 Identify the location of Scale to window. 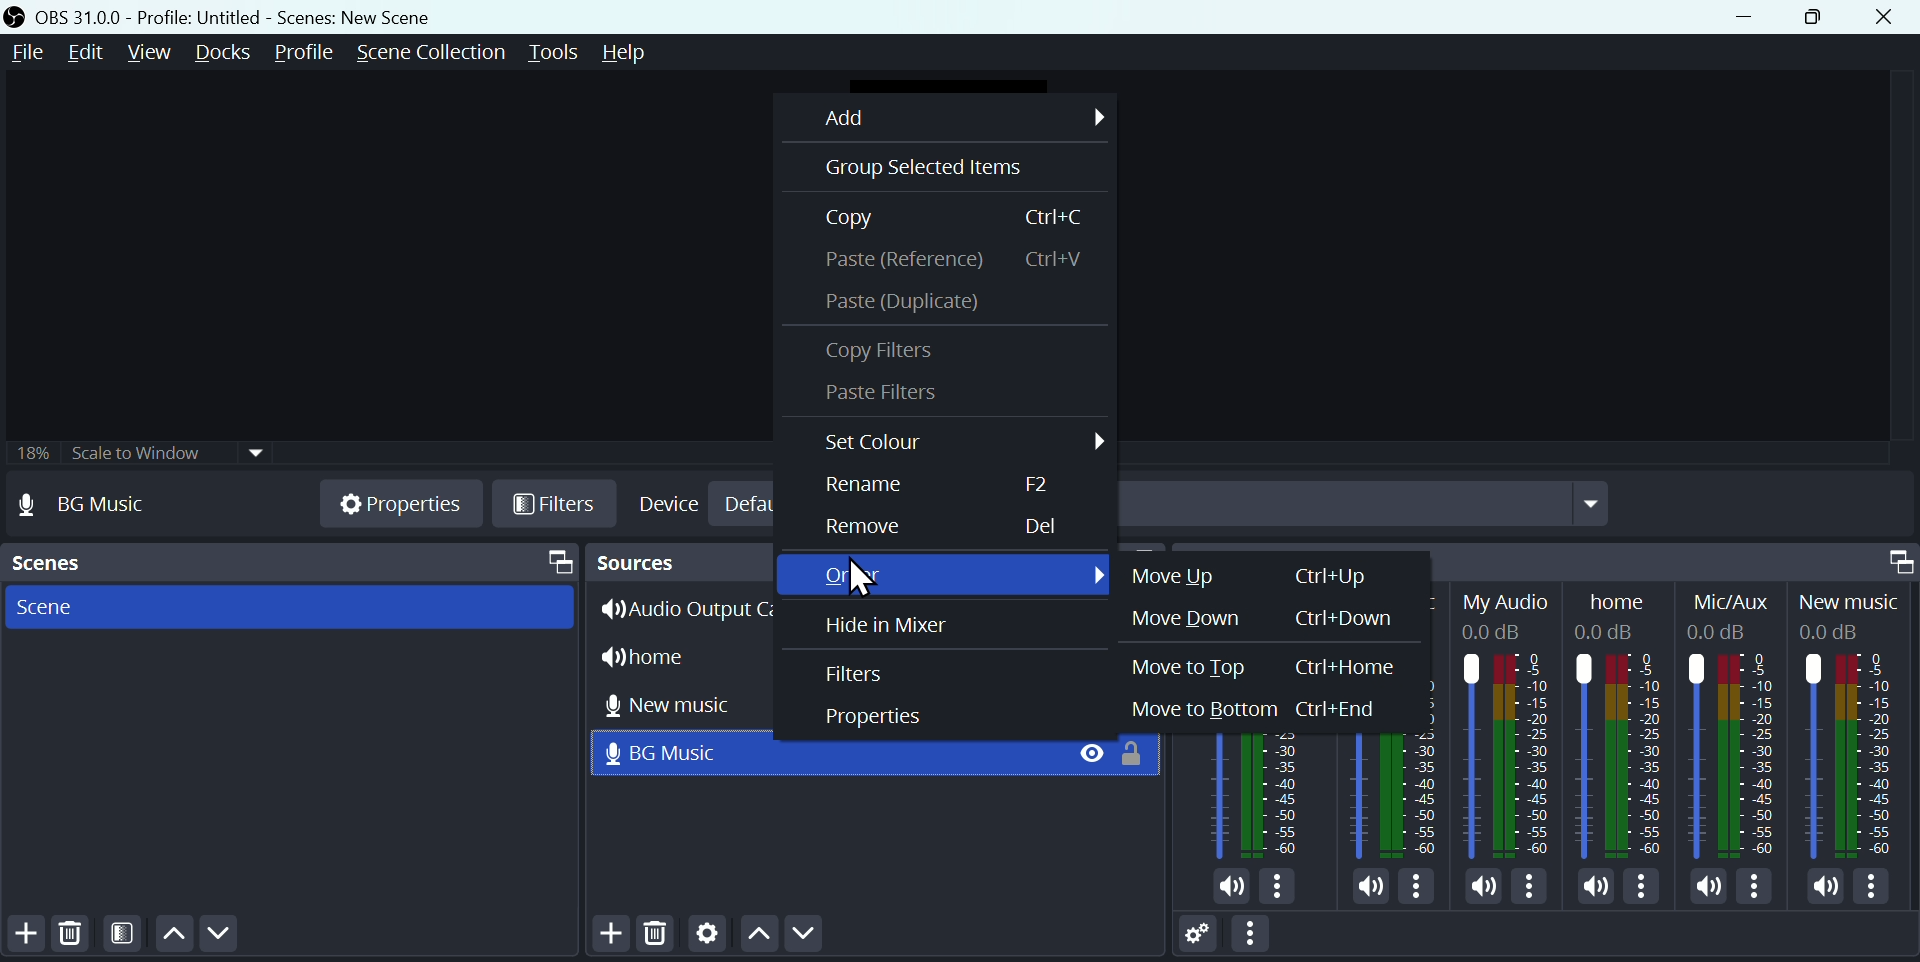
(167, 451).